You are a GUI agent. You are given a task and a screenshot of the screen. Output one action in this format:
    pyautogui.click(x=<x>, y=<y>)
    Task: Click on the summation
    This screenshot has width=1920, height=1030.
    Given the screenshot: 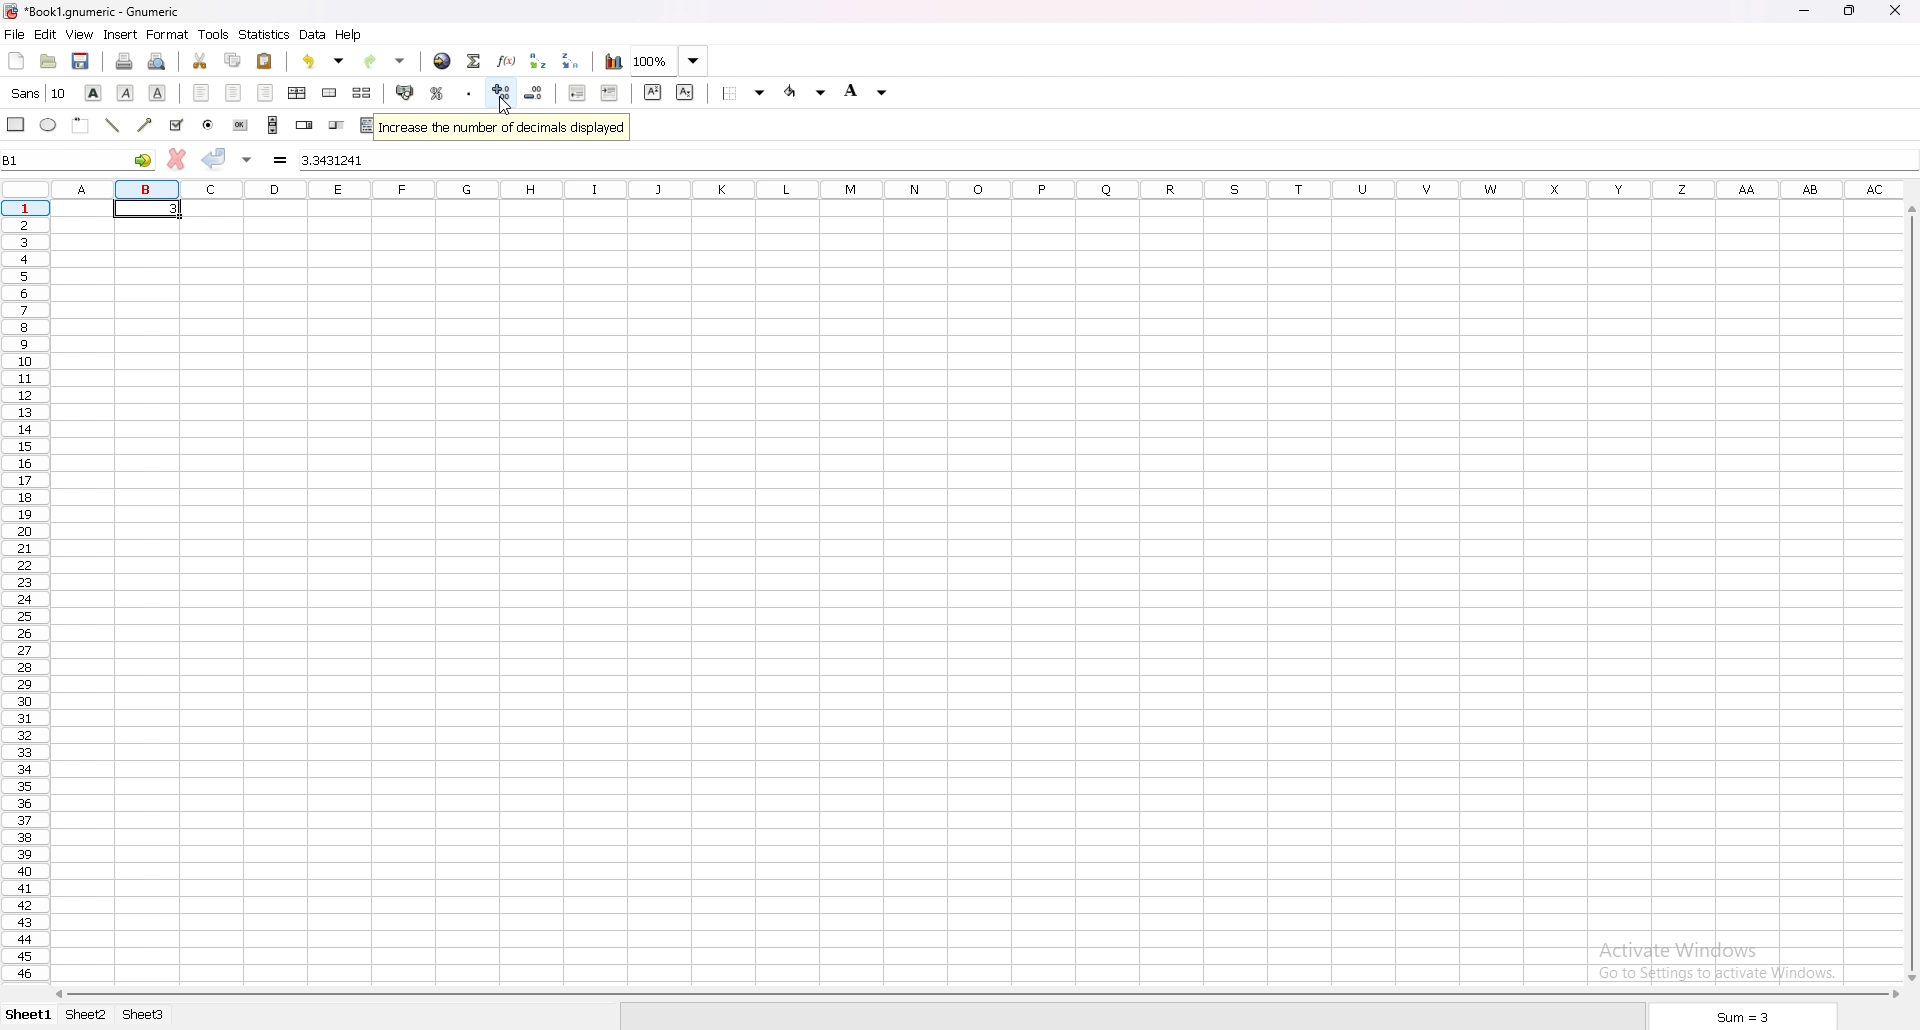 What is the action you would take?
    pyautogui.click(x=476, y=61)
    